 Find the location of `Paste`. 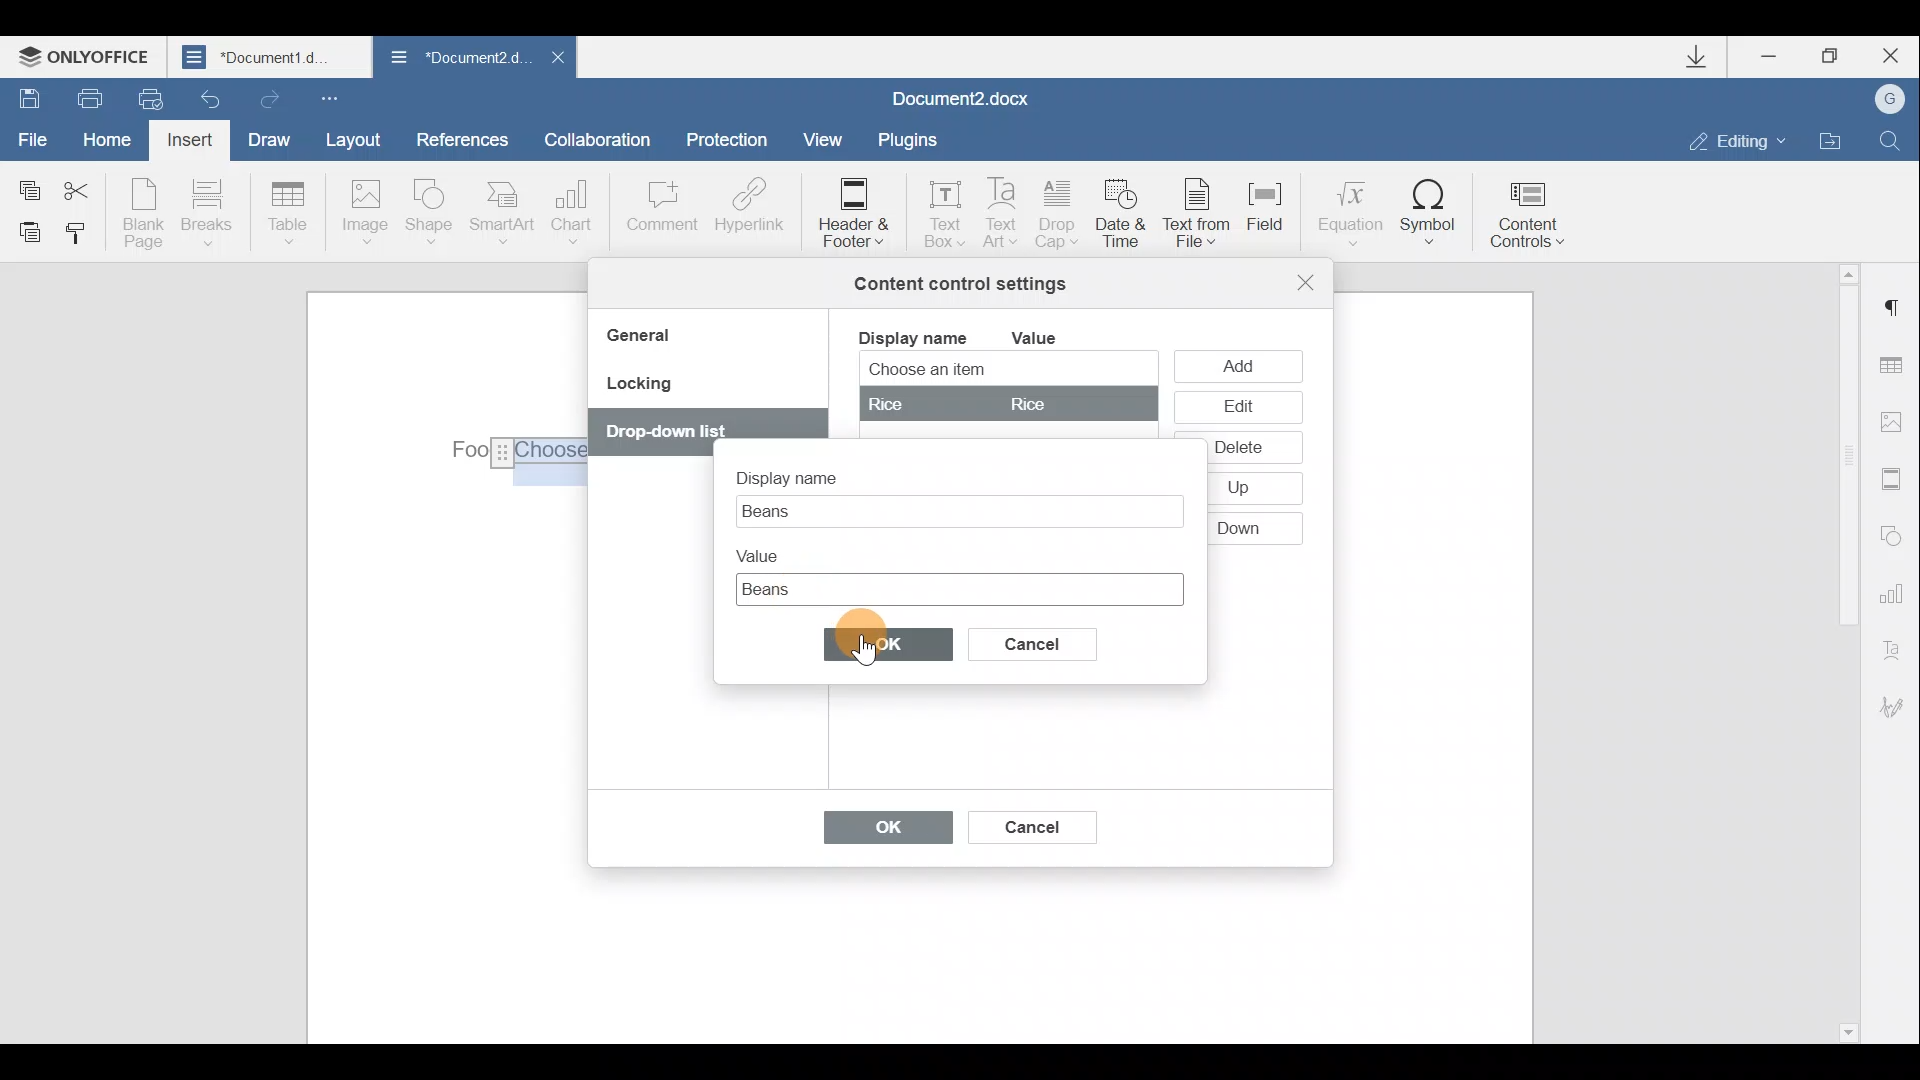

Paste is located at coordinates (22, 231).